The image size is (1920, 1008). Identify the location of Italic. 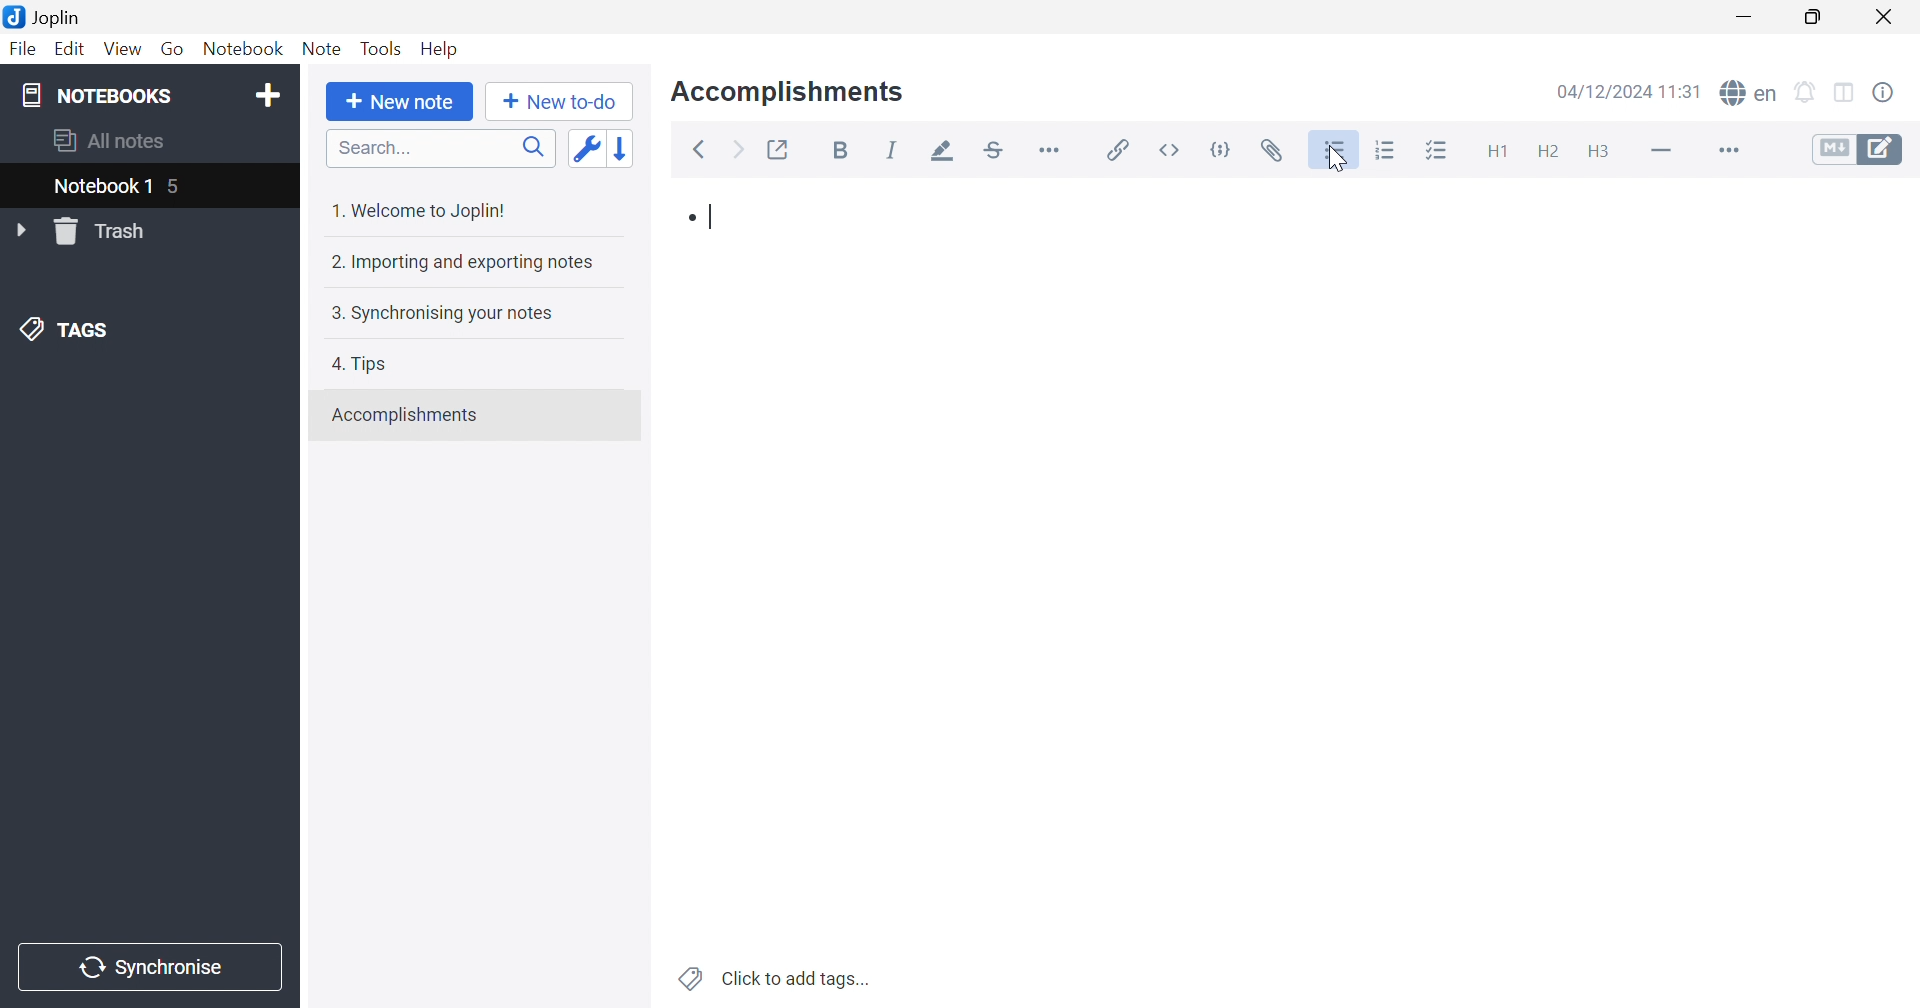
(897, 150).